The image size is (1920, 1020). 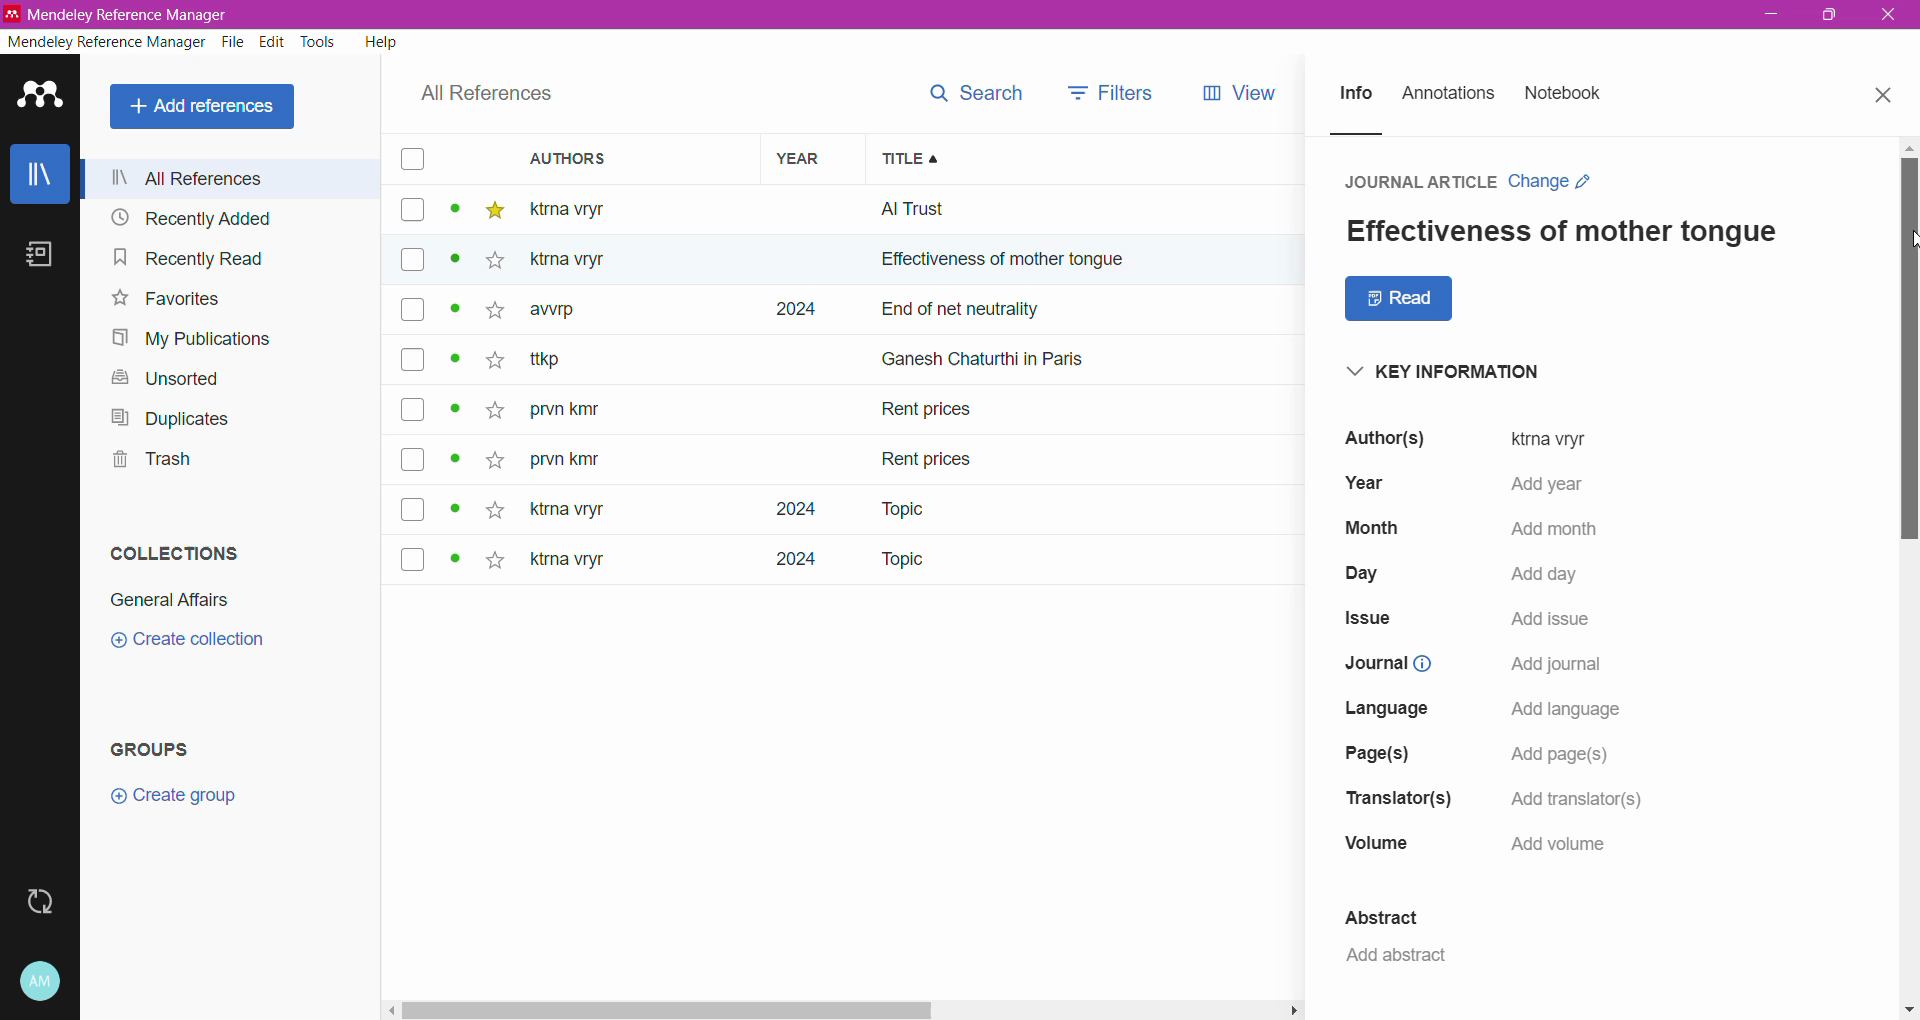 I want to click on effectiveness of mother ton, so click(x=978, y=264).